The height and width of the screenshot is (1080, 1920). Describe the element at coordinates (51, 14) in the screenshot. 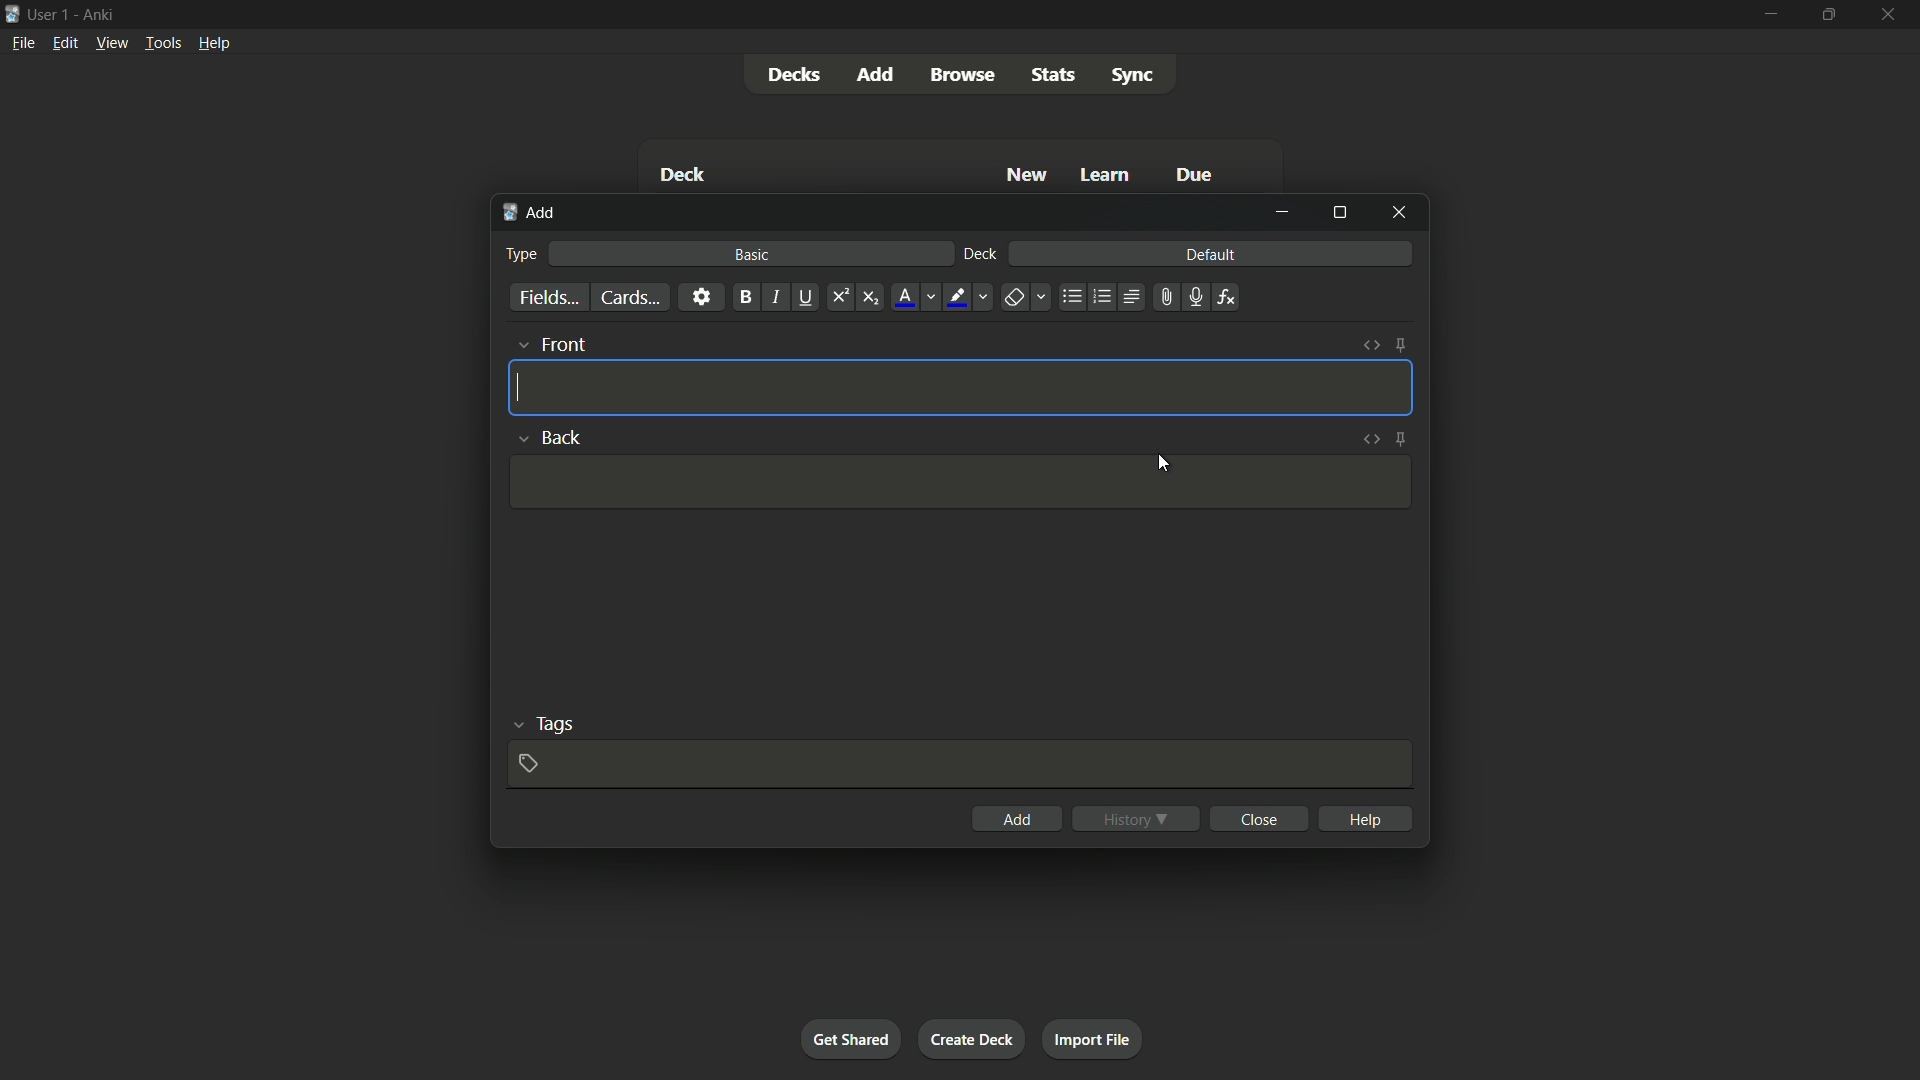

I see `user 1` at that location.